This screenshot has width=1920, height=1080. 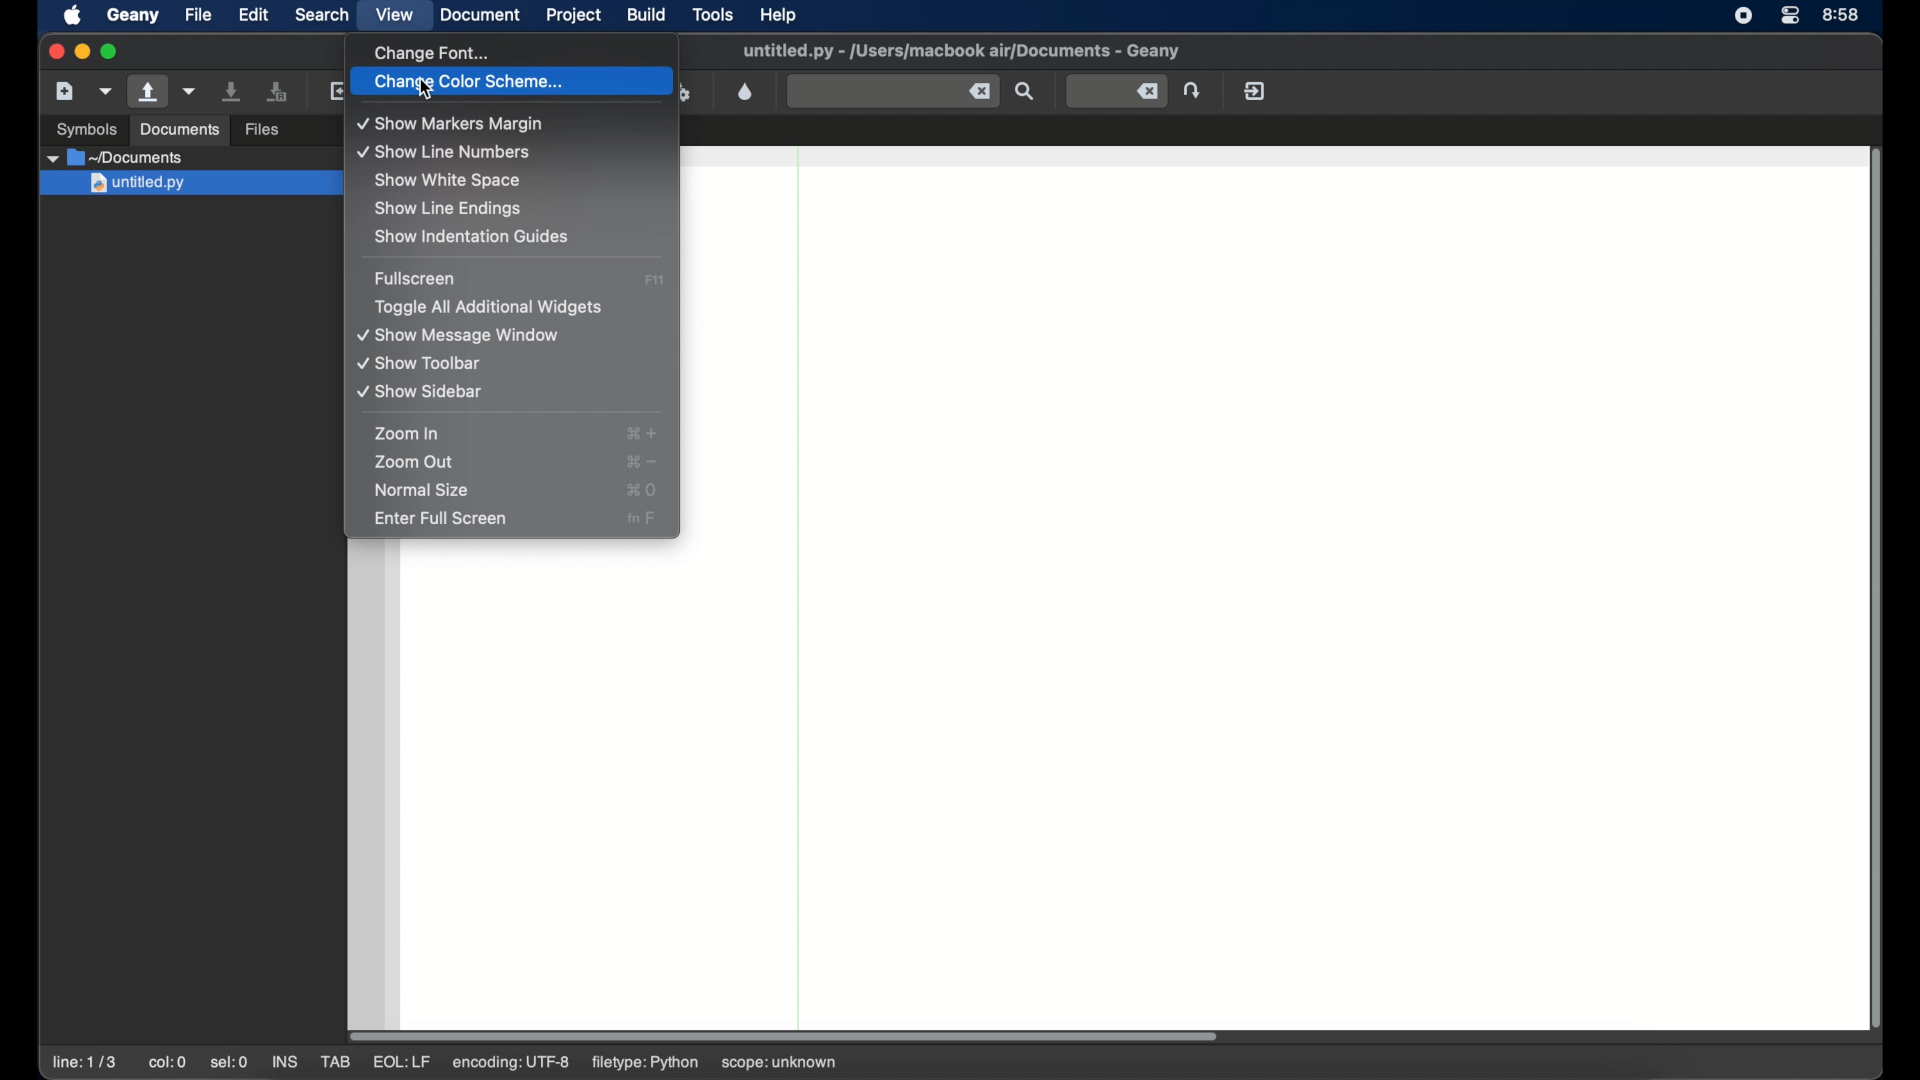 What do you see at coordinates (457, 336) in the screenshot?
I see `show message window` at bounding box center [457, 336].